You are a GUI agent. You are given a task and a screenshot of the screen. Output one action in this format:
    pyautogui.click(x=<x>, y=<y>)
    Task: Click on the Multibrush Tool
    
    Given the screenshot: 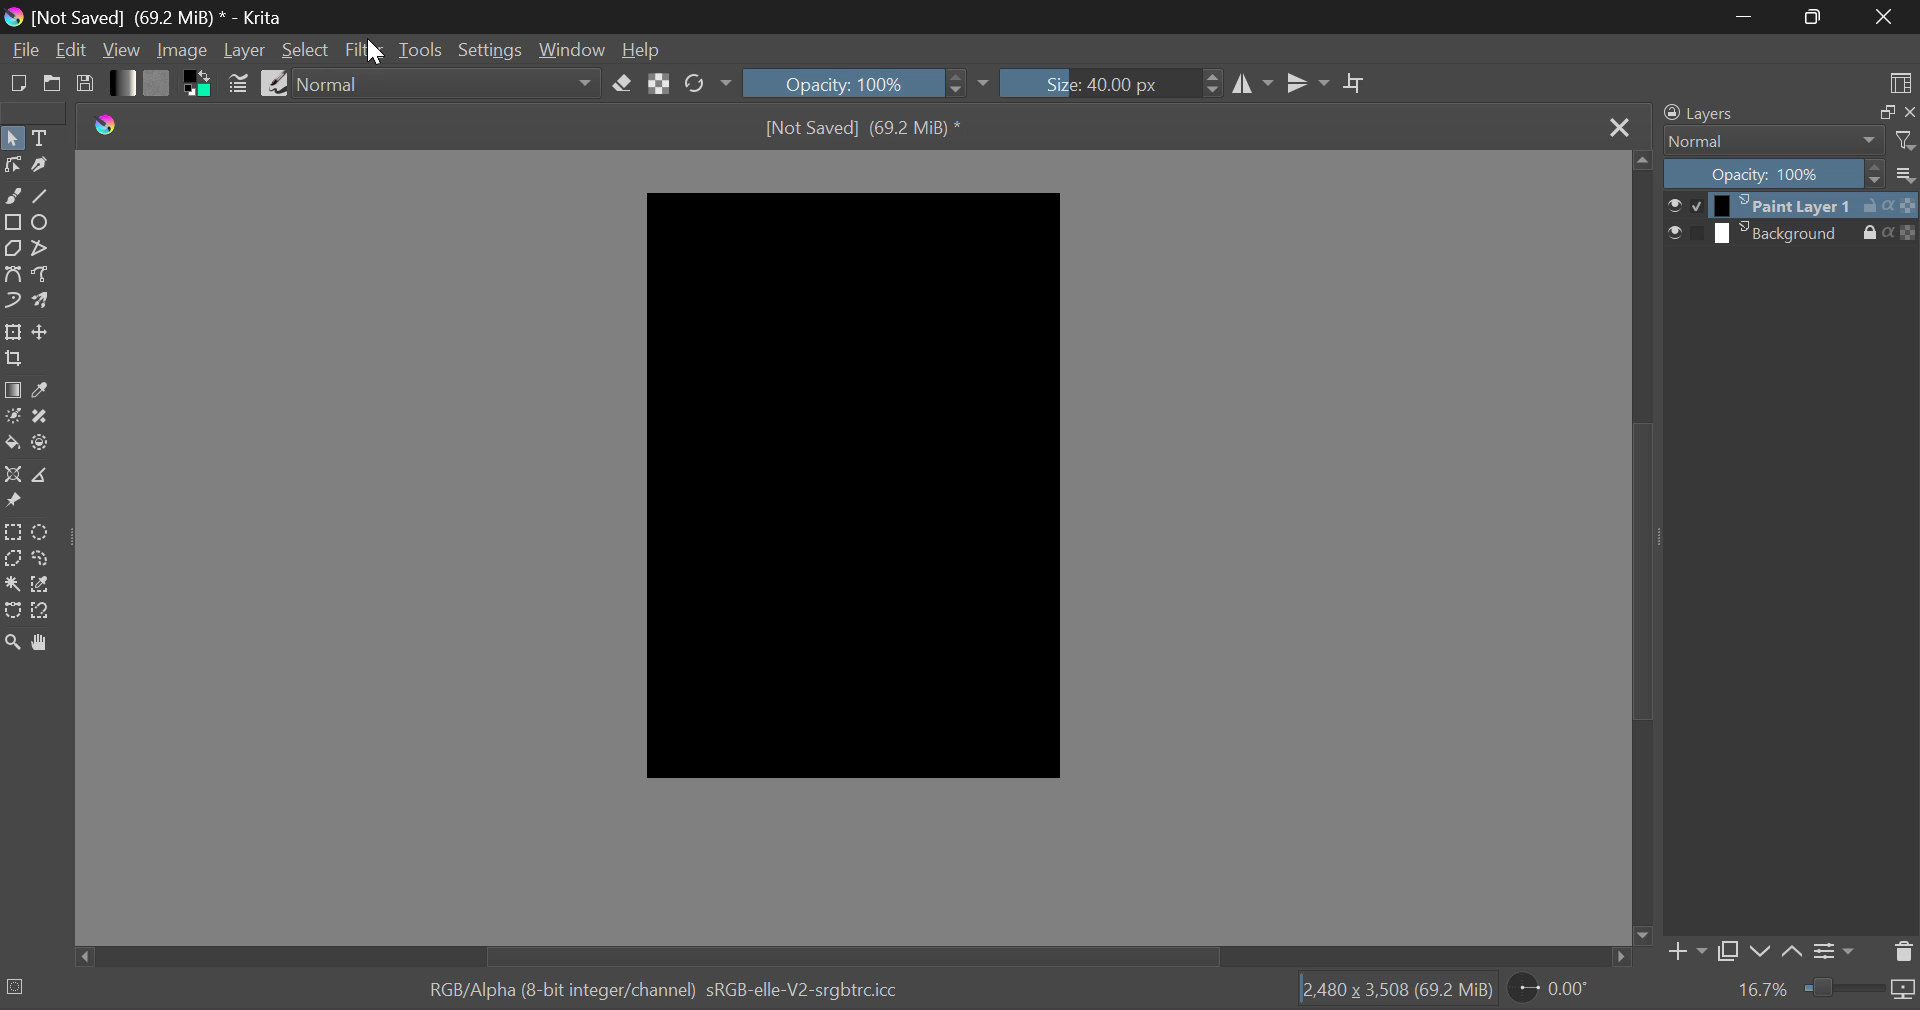 What is the action you would take?
    pyautogui.click(x=41, y=302)
    